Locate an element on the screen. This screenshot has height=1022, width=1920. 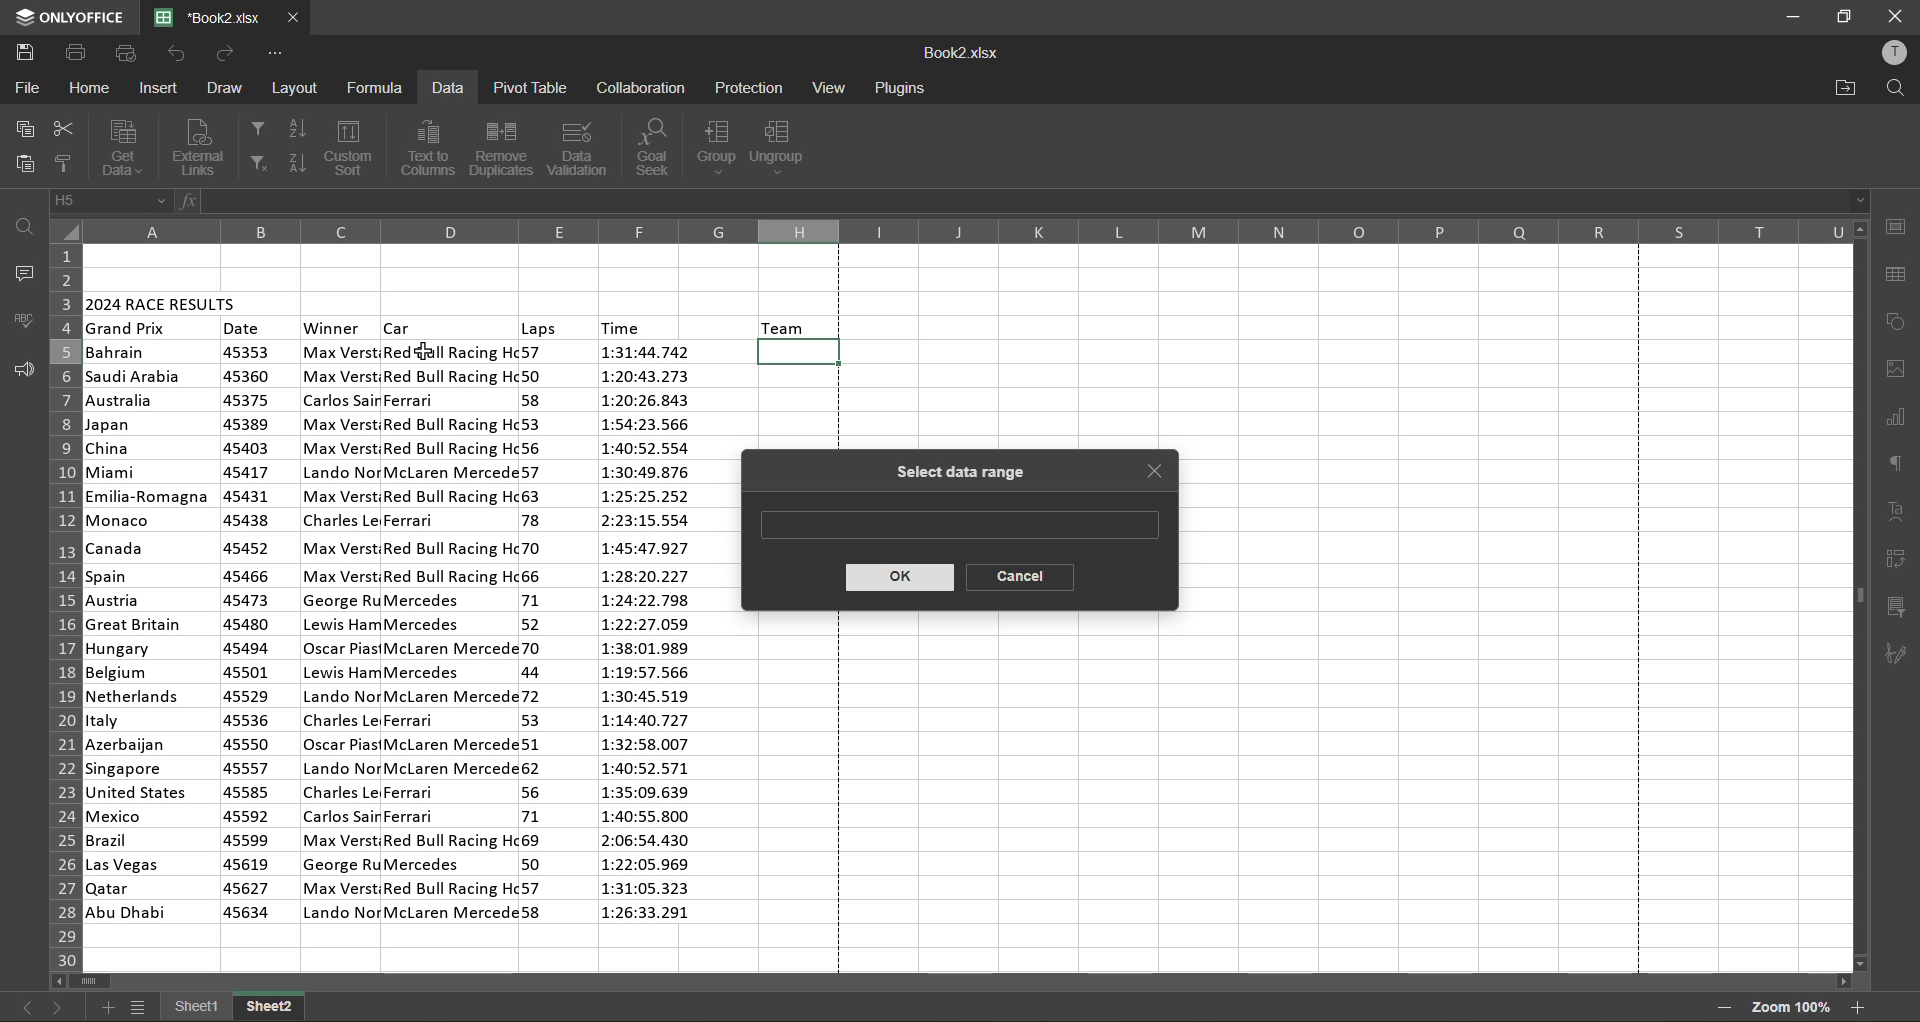
collaboration is located at coordinates (640, 87).